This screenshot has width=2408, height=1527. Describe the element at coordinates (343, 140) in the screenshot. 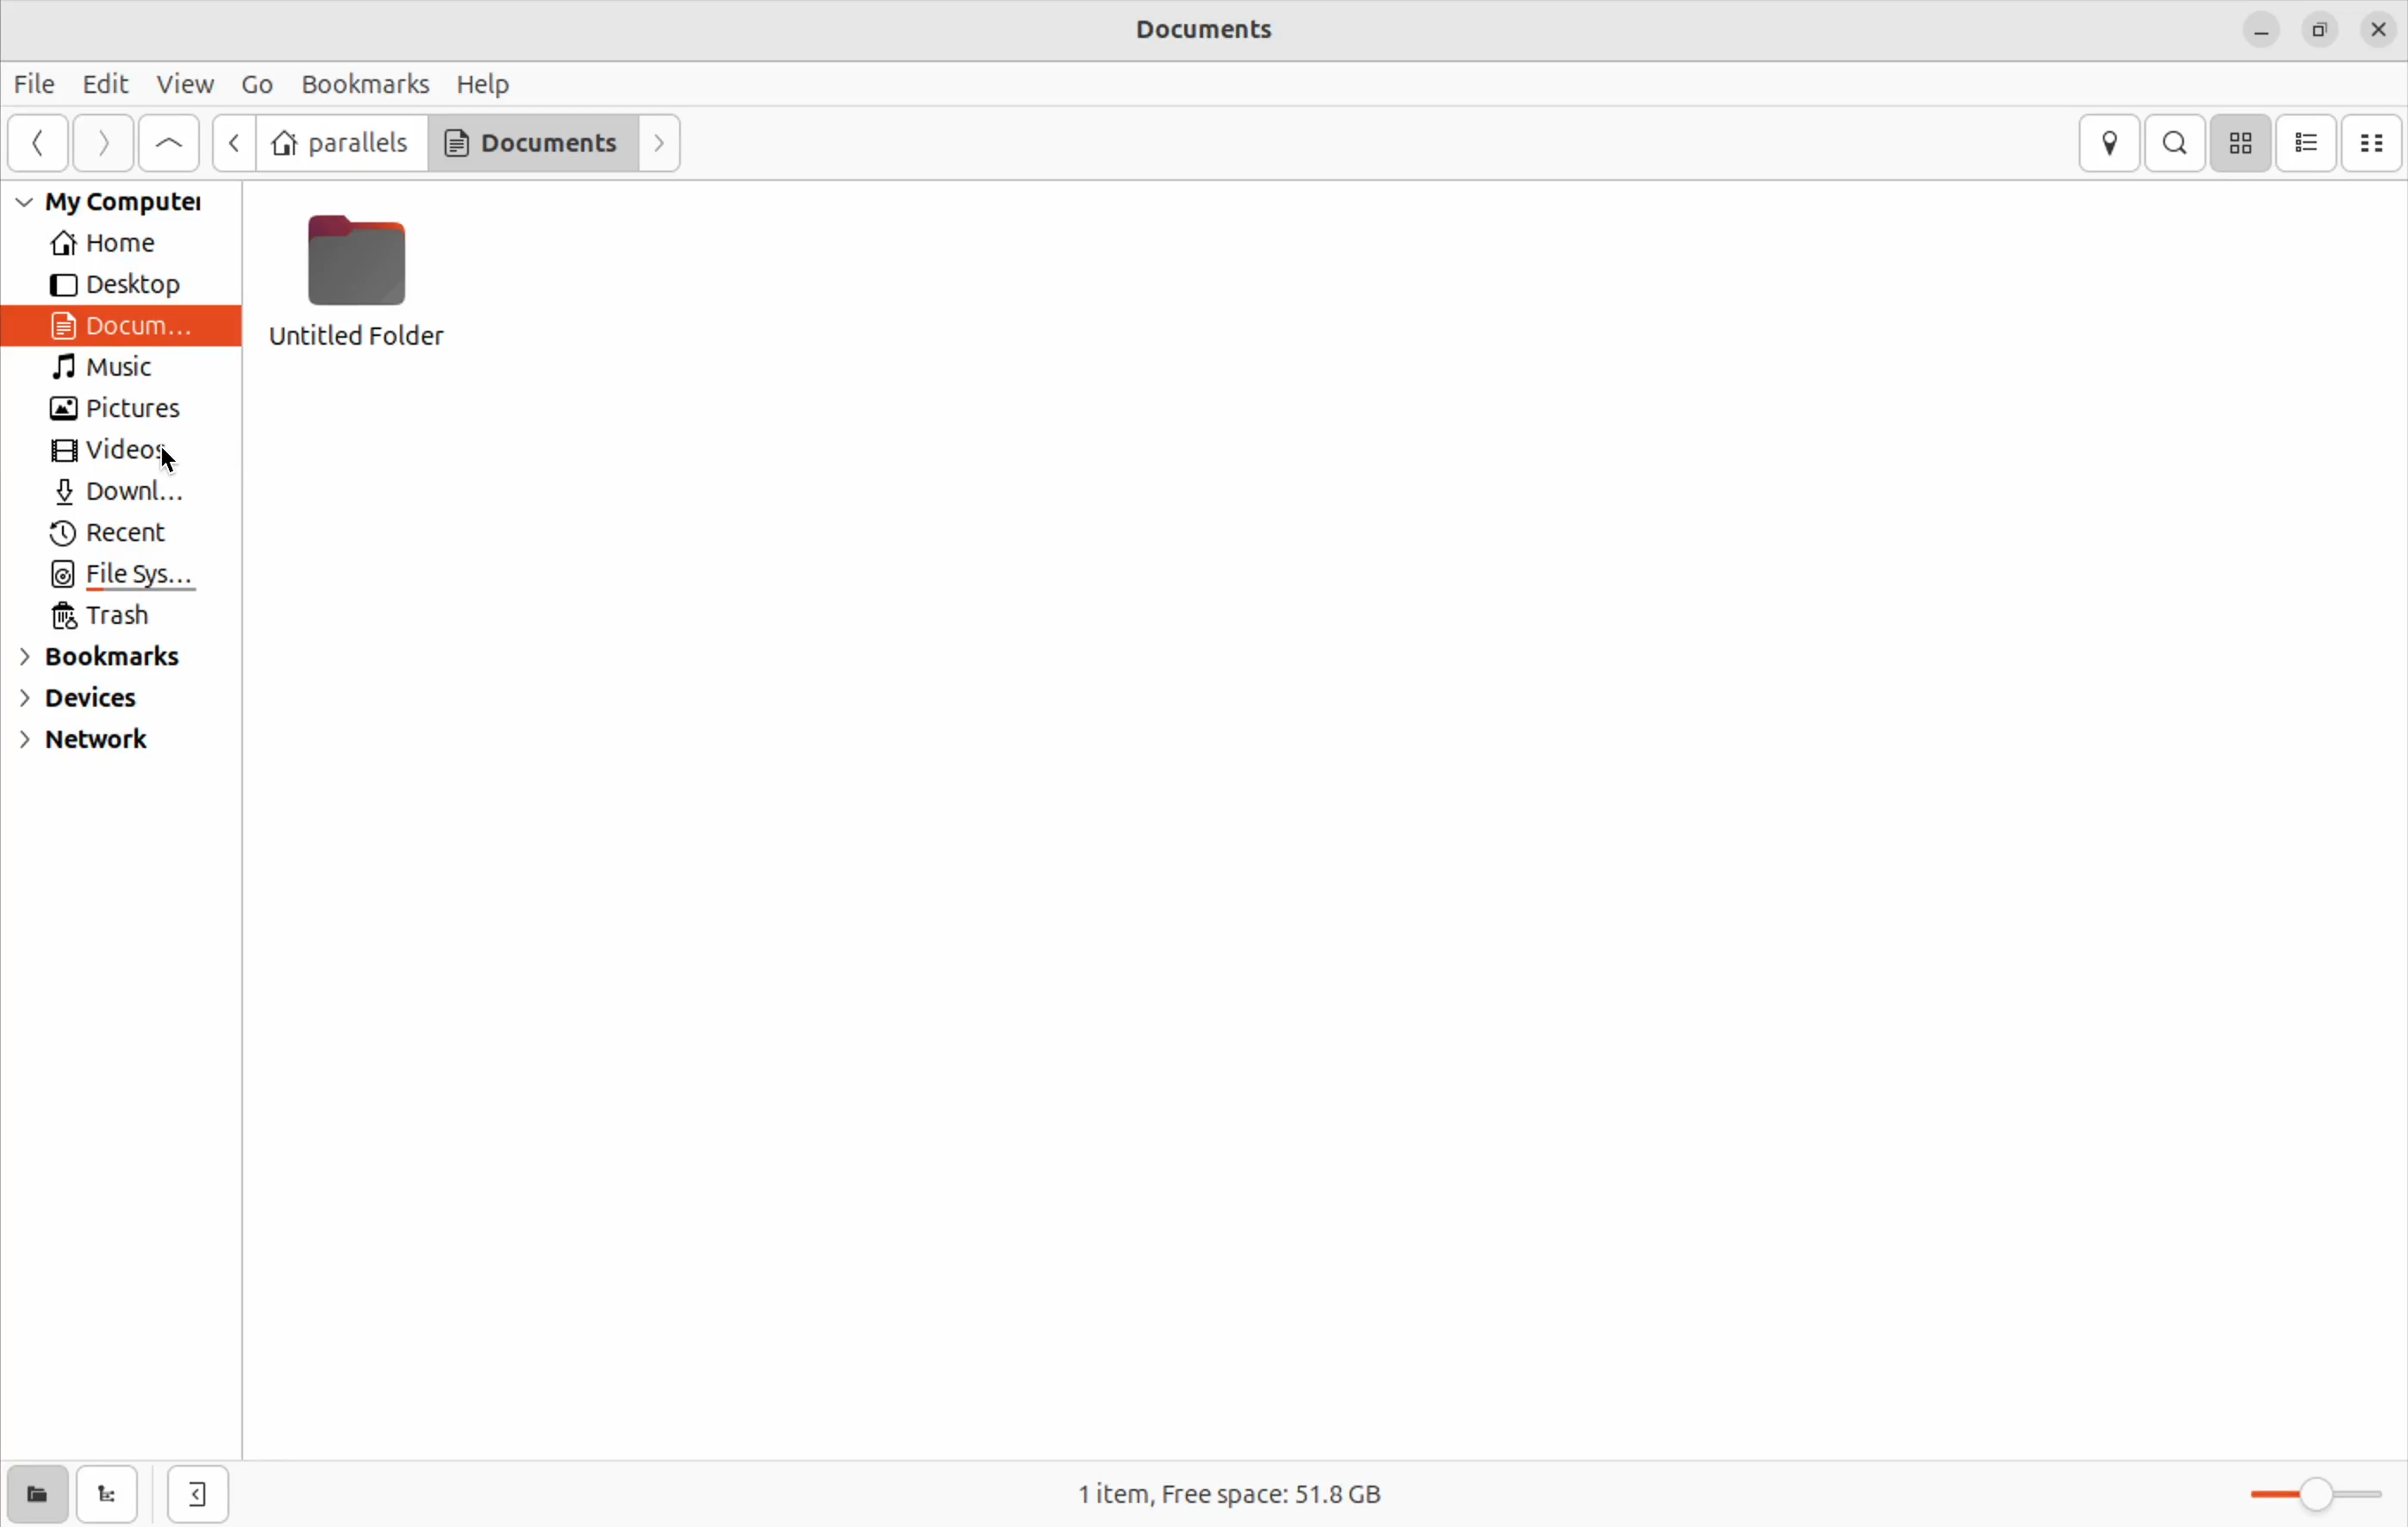

I see `parallels` at that location.